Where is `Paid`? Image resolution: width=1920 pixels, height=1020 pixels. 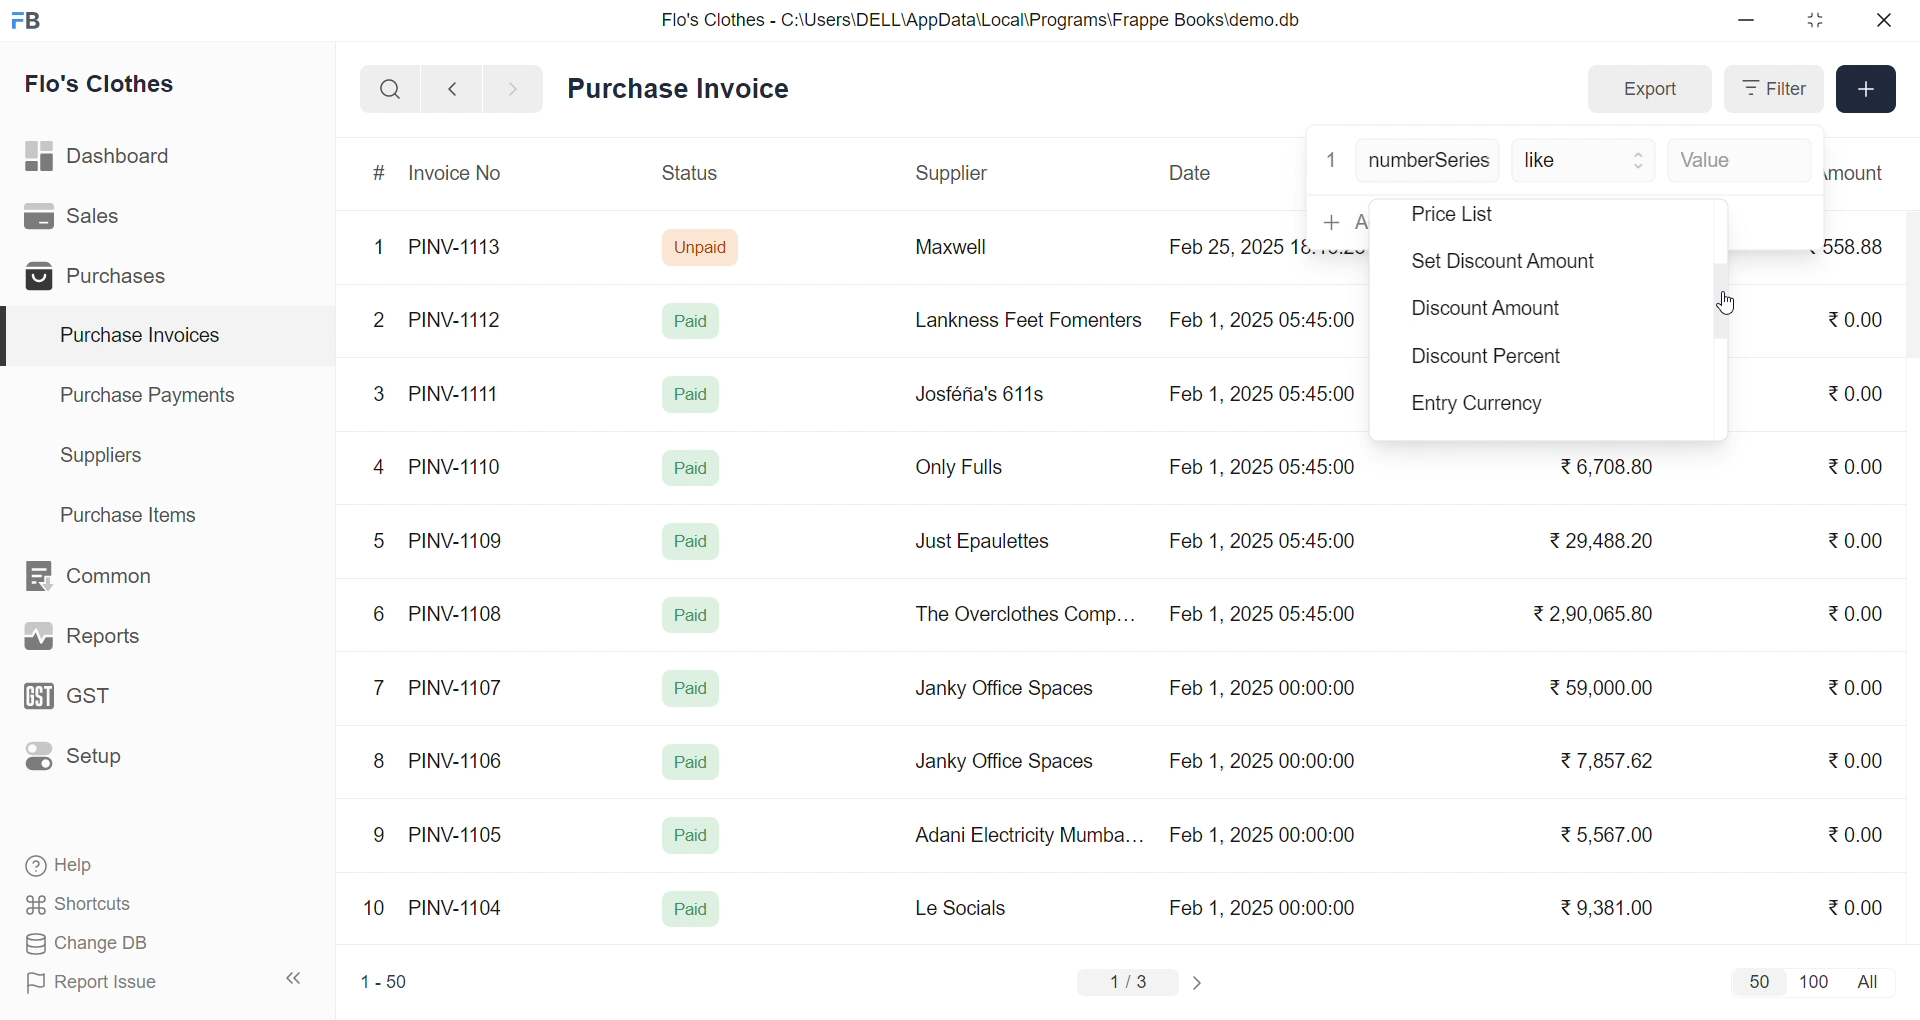 Paid is located at coordinates (689, 836).